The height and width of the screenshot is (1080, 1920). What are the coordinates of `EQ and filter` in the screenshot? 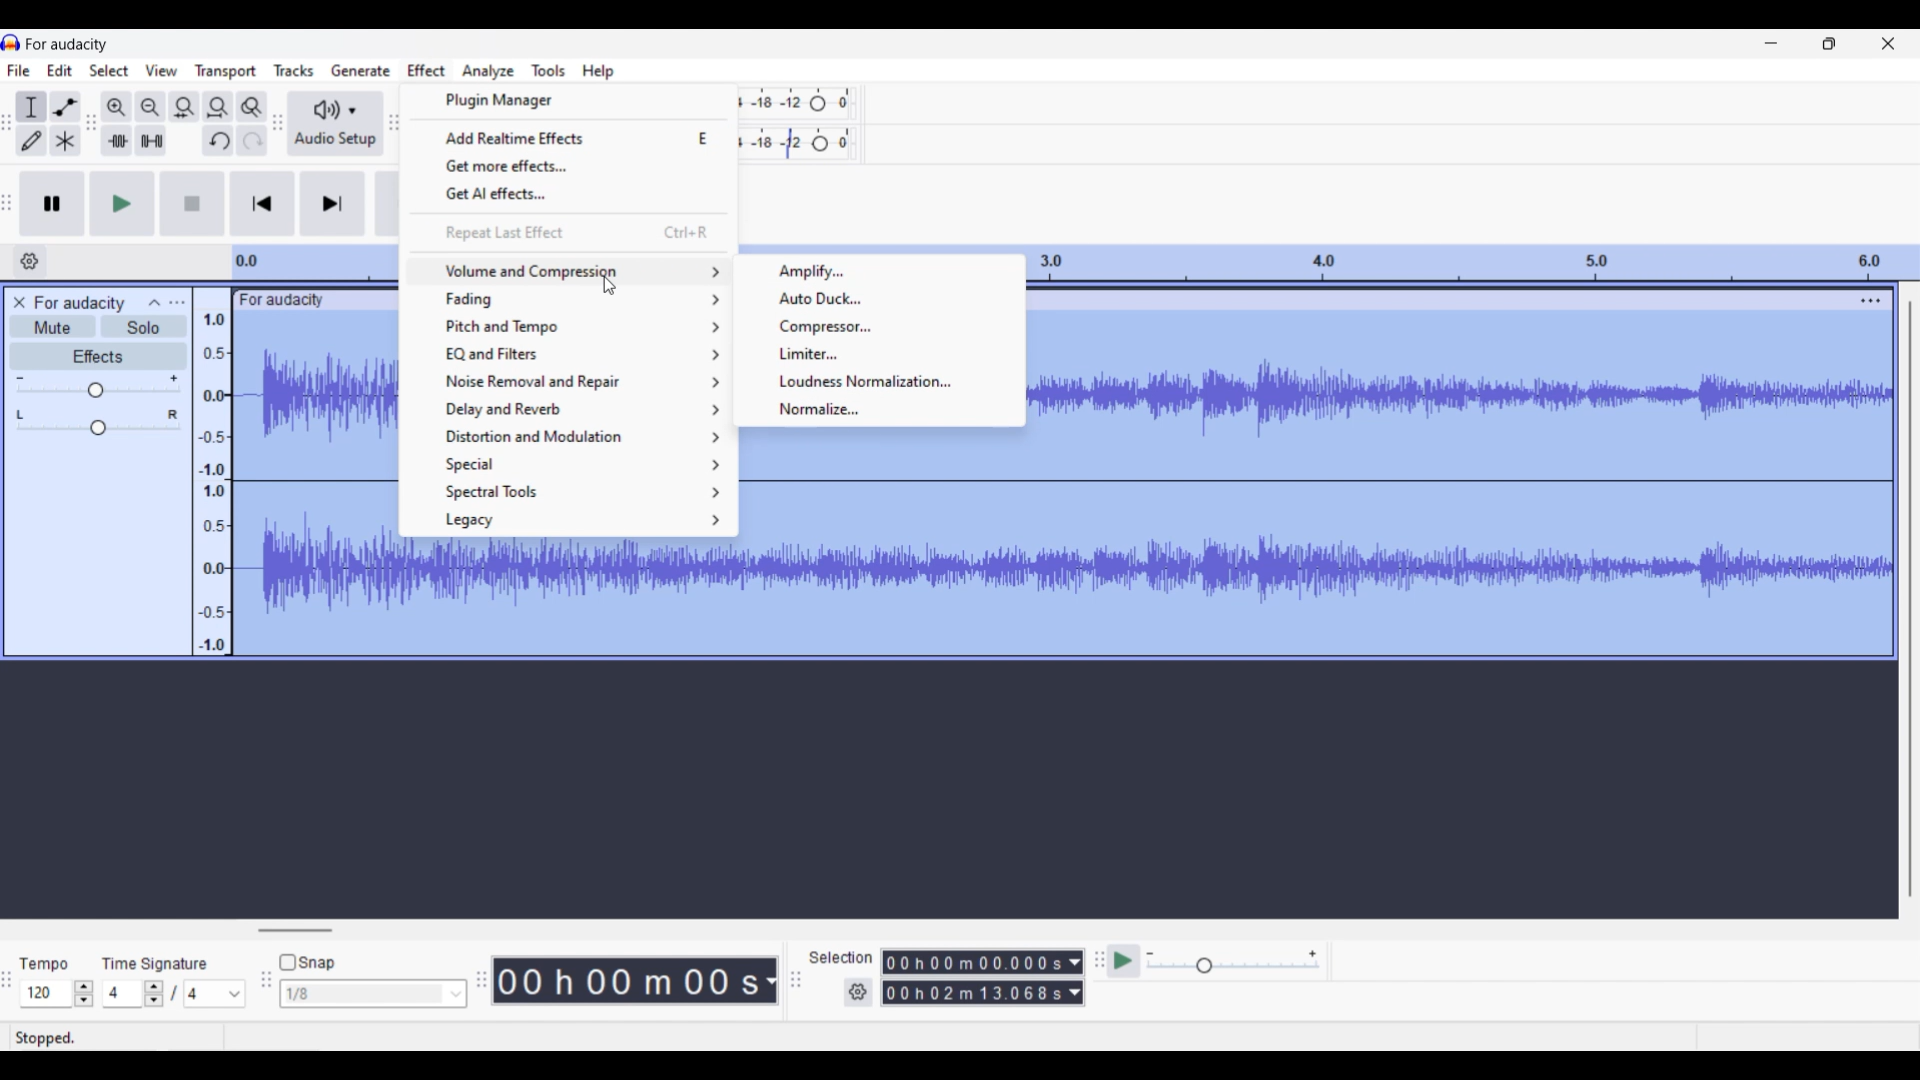 It's located at (569, 353).